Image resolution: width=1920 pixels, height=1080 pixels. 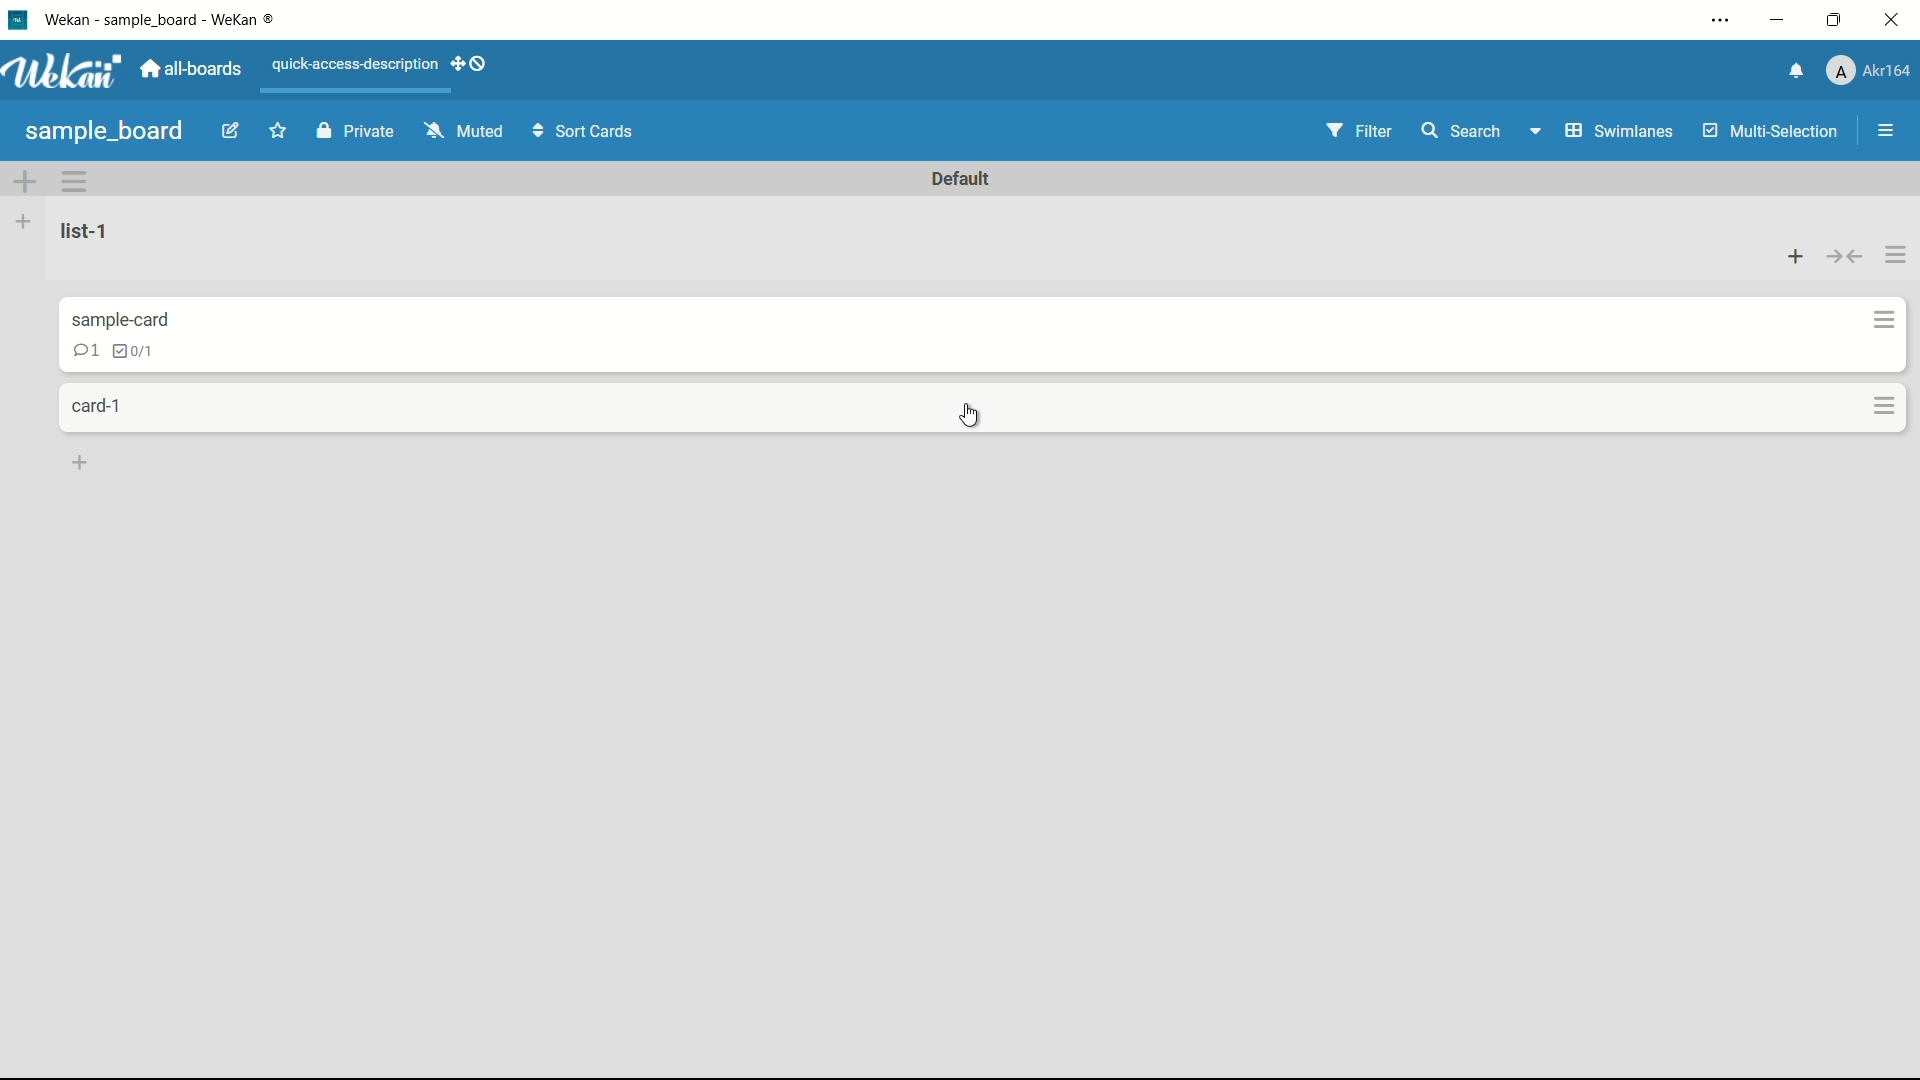 I want to click on wekan logo, so click(x=19, y=21).